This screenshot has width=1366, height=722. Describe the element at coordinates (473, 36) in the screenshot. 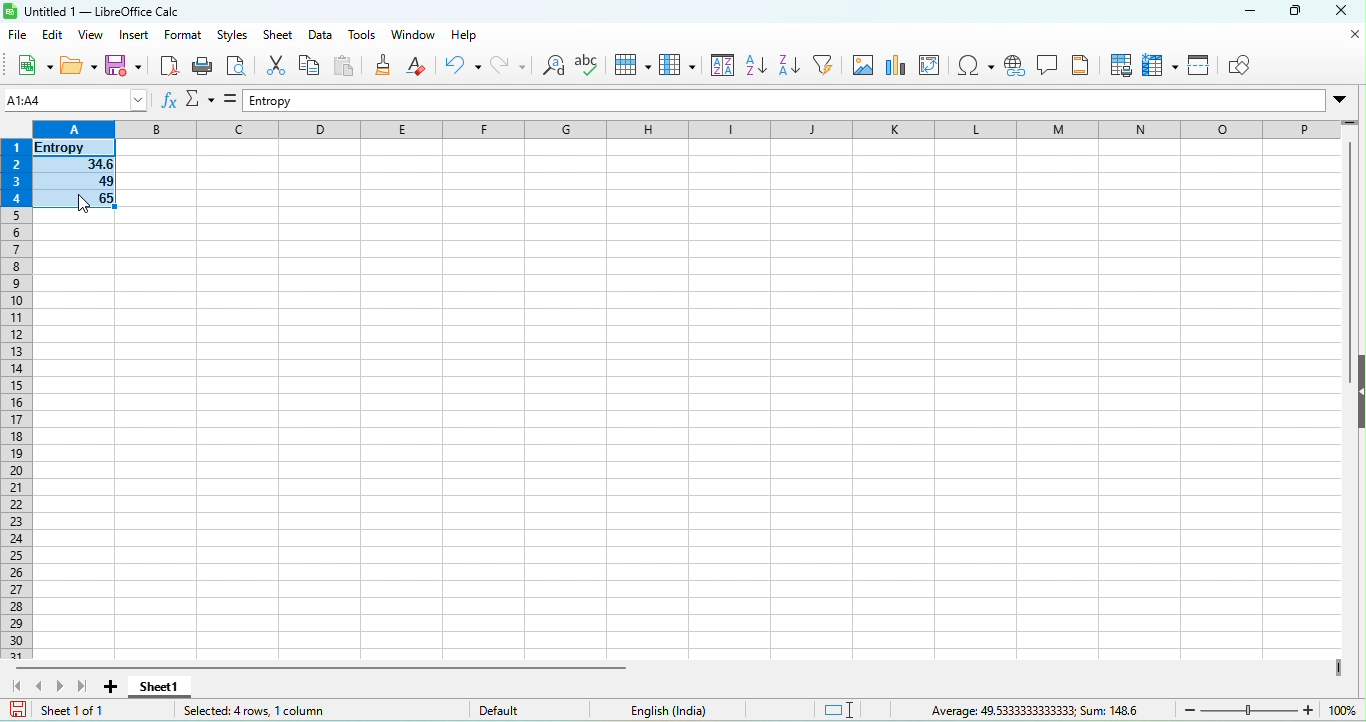

I see `help` at that location.